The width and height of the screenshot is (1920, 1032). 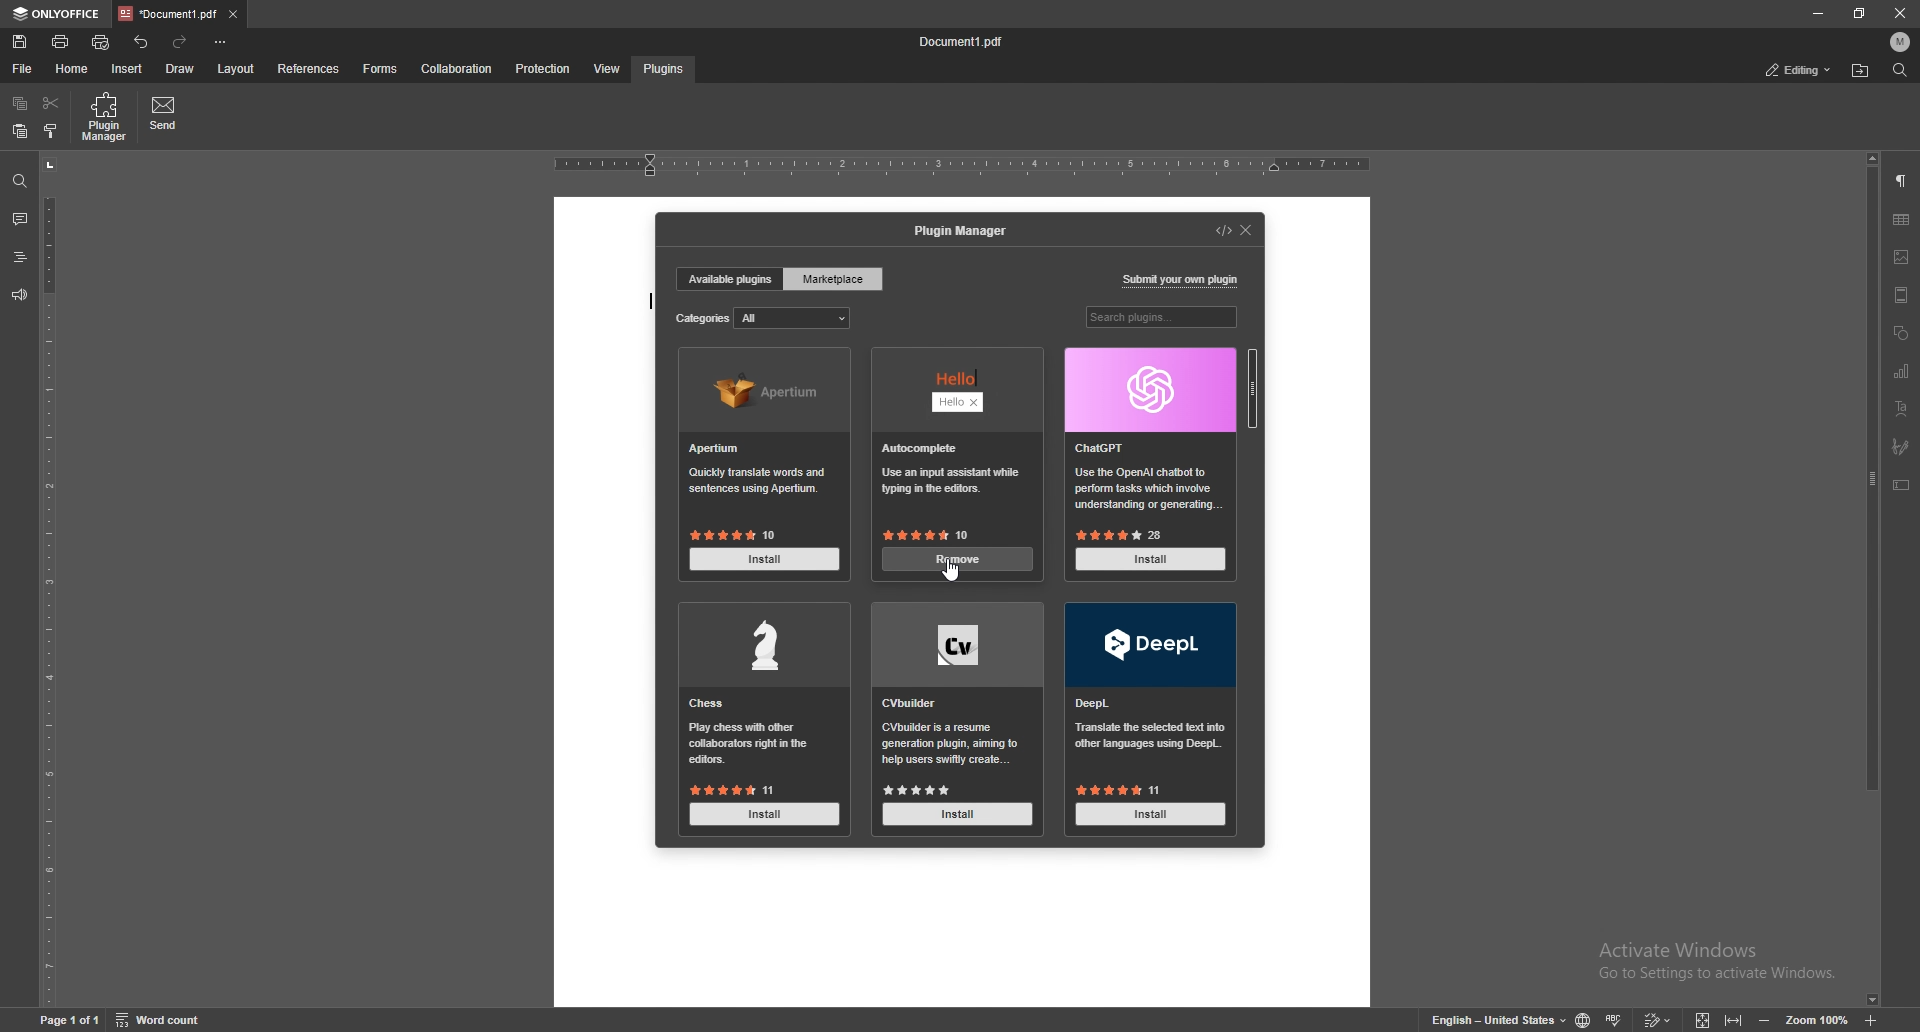 What do you see at coordinates (381, 68) in the screenshot?
I see `forms` at bounding box center [381, 68].